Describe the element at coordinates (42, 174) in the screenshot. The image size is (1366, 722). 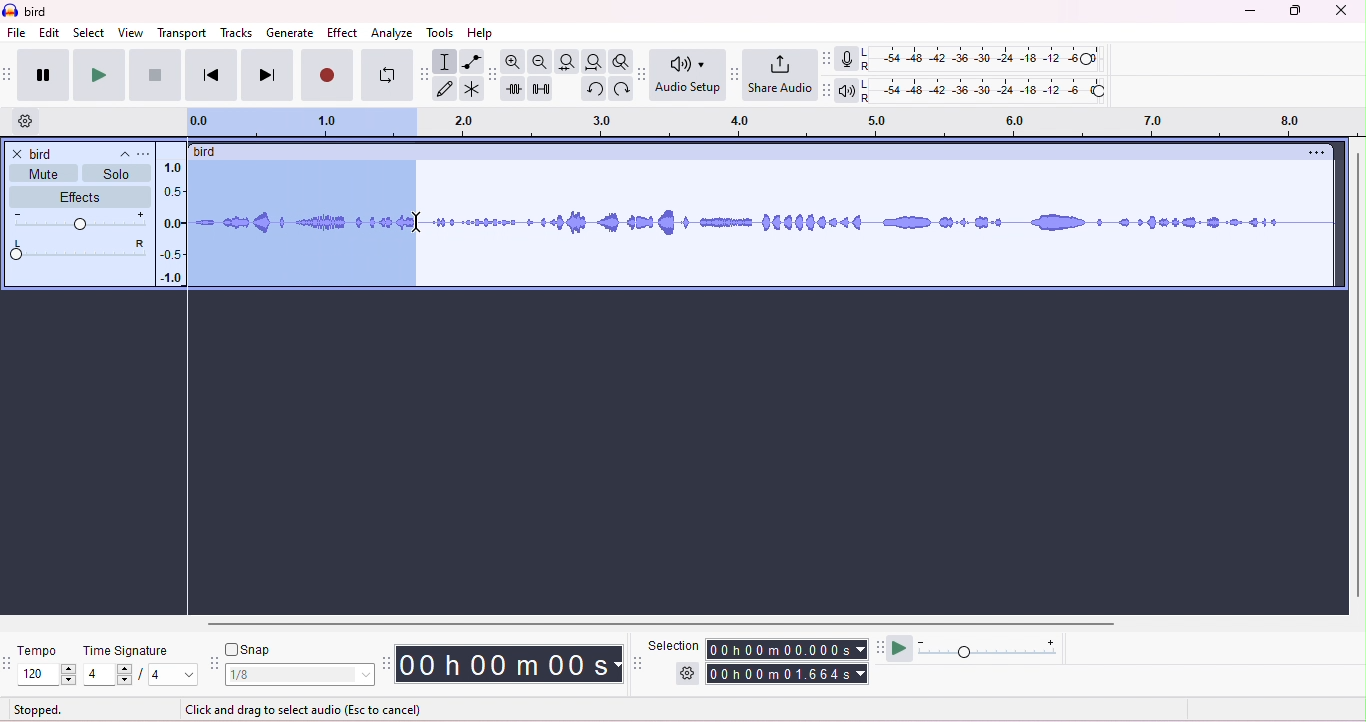
I see `mute` at that location.